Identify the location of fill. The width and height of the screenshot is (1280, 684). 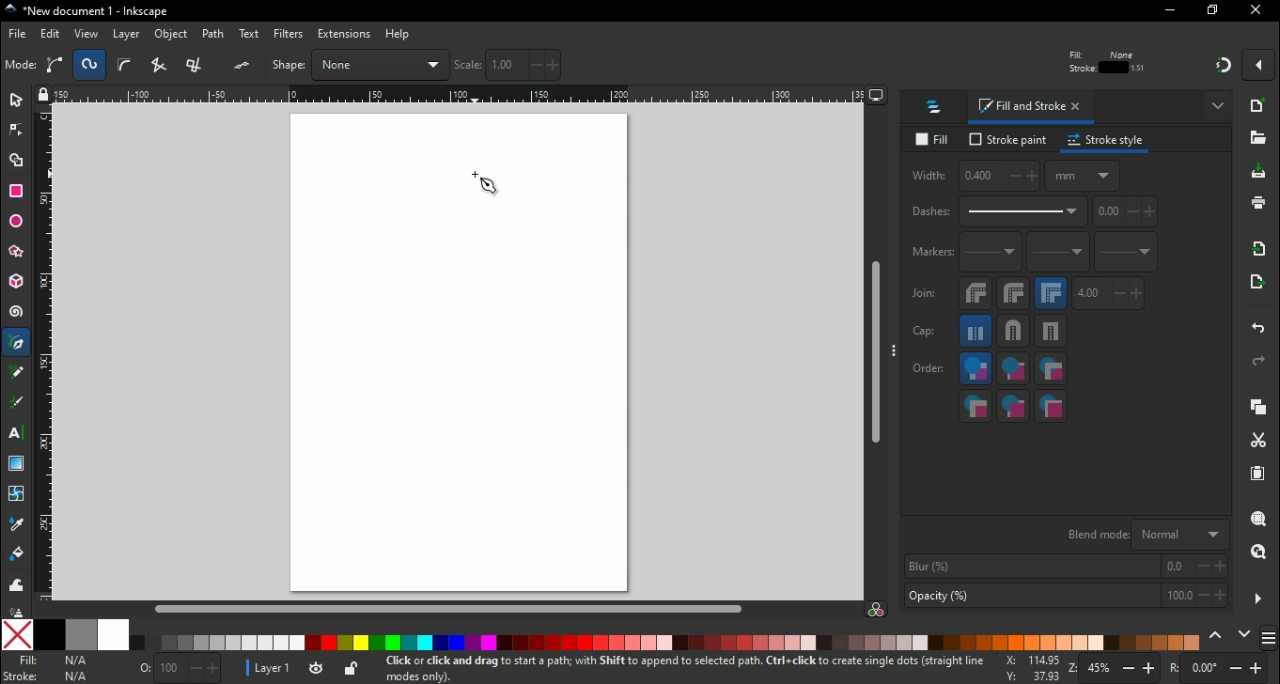
(932, 144).